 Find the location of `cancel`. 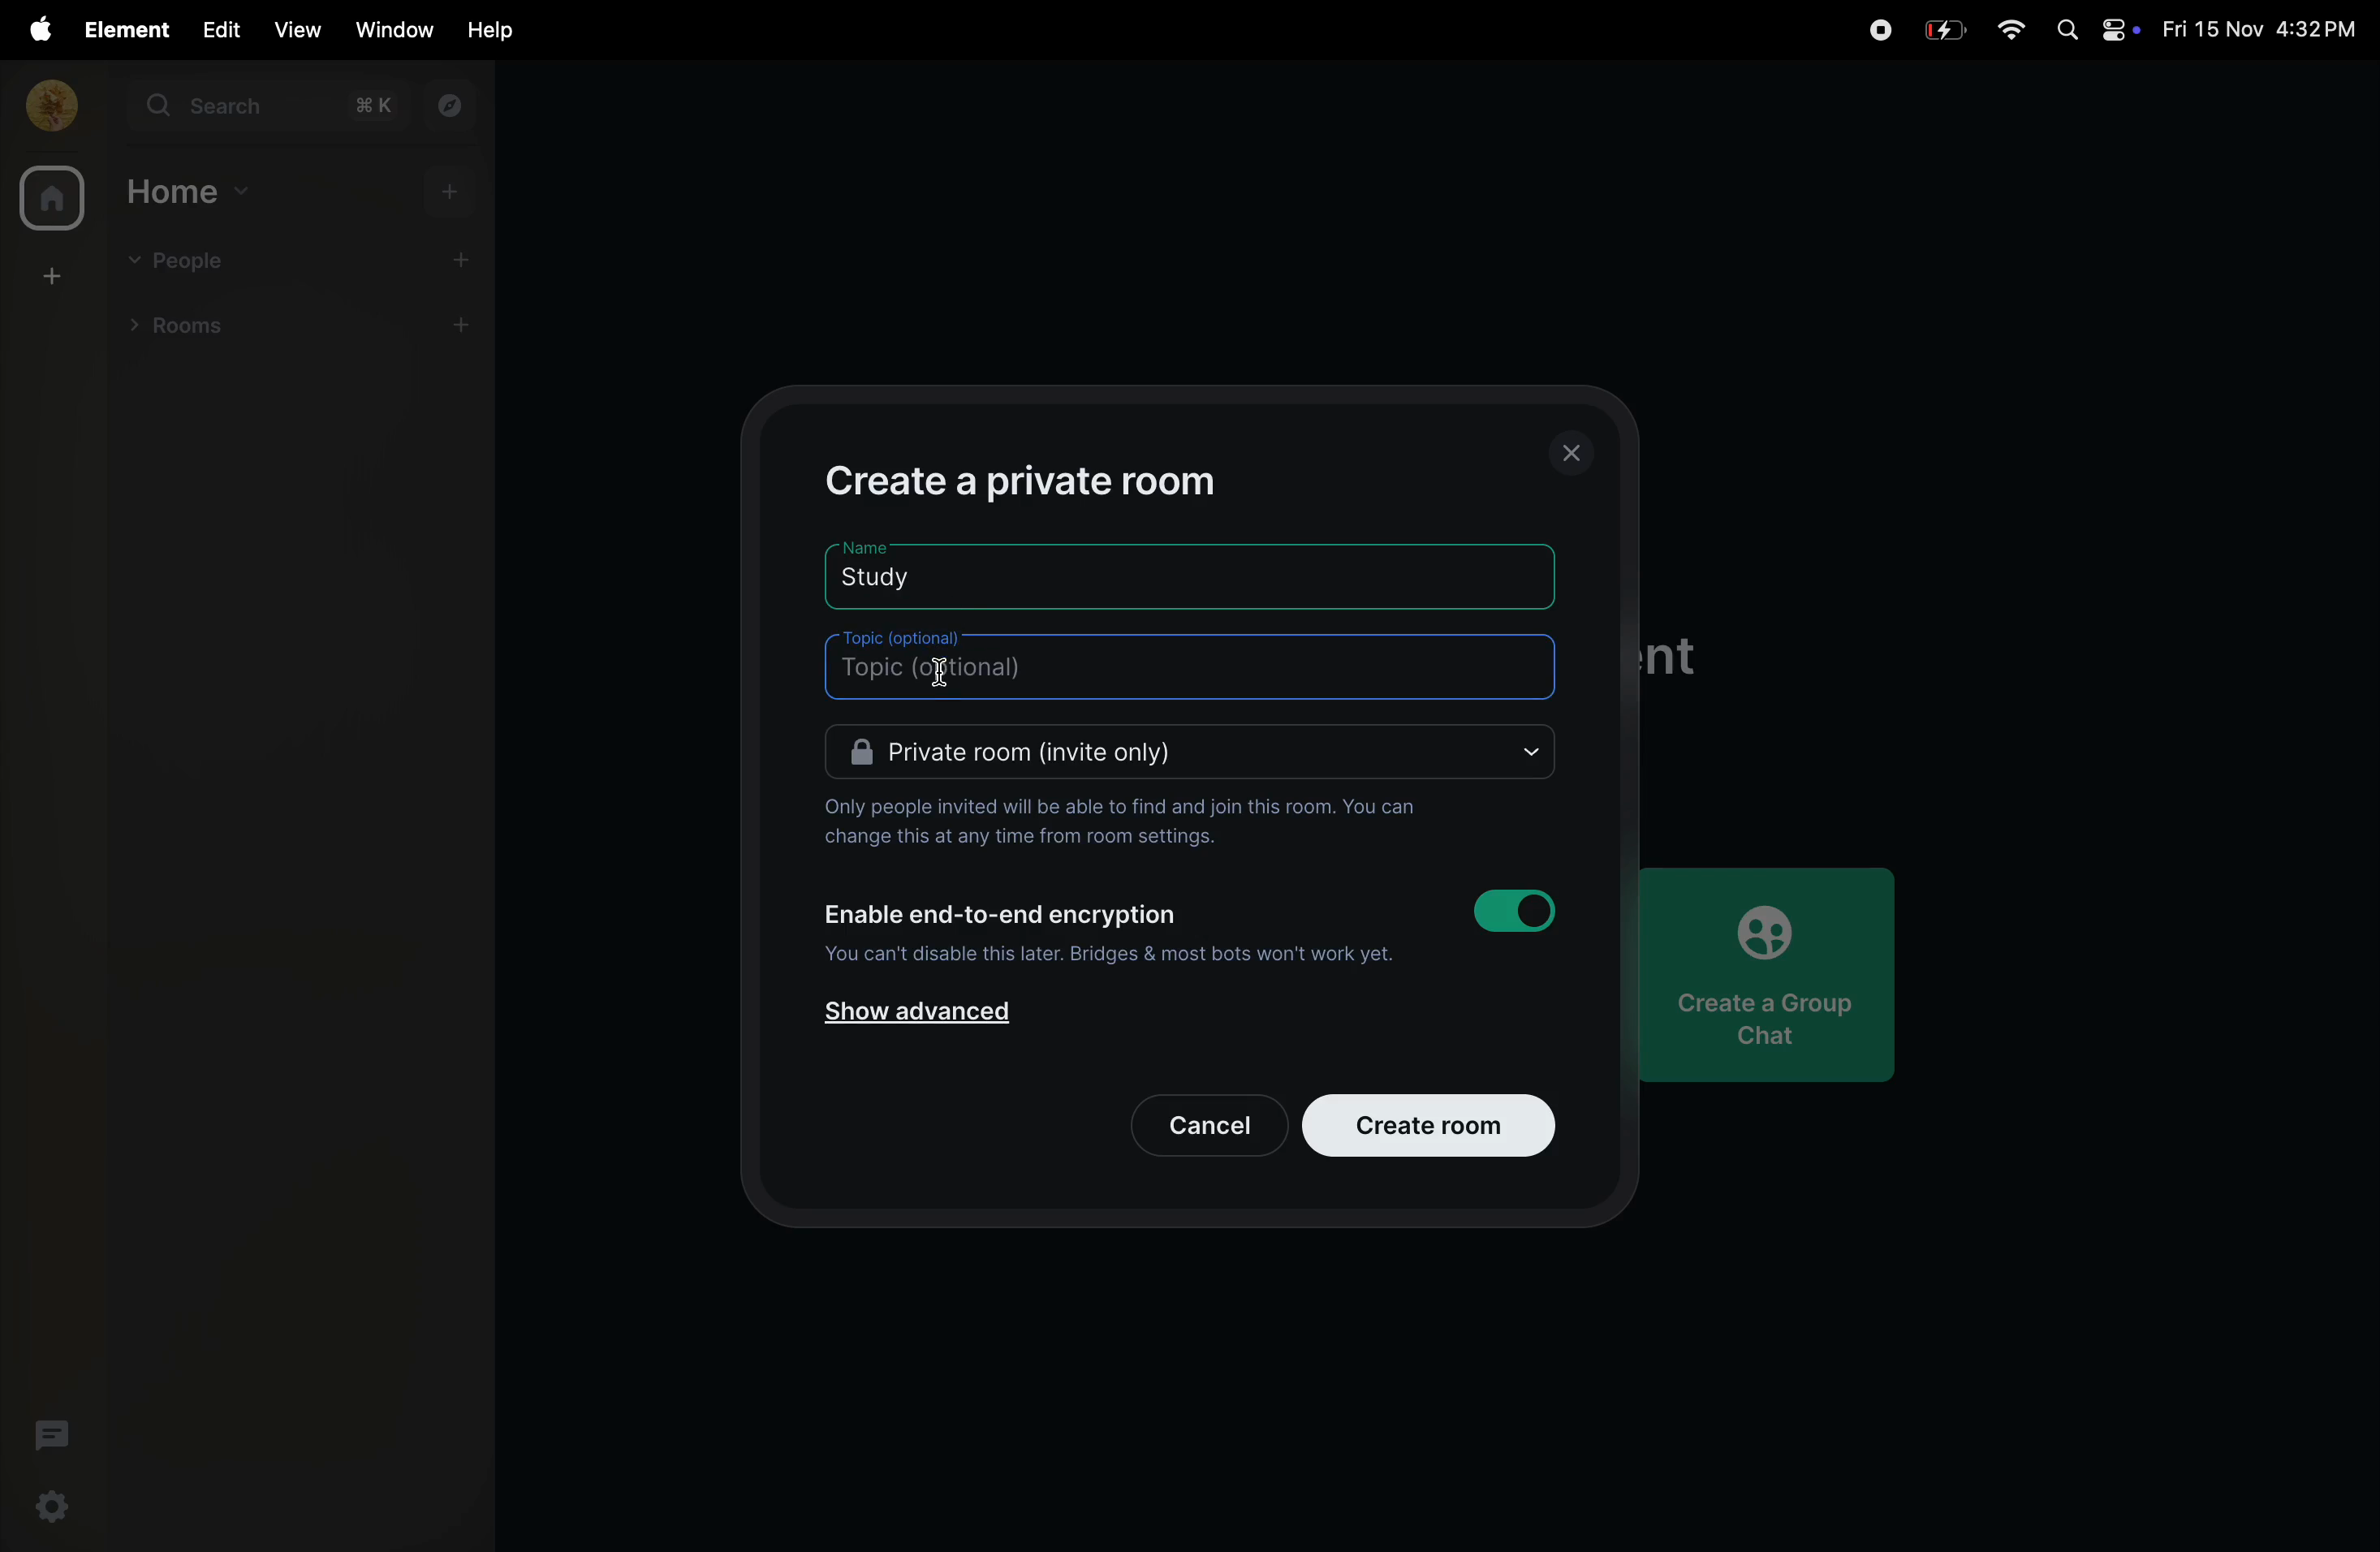

cancel is located at coordinates (1193, 1120).